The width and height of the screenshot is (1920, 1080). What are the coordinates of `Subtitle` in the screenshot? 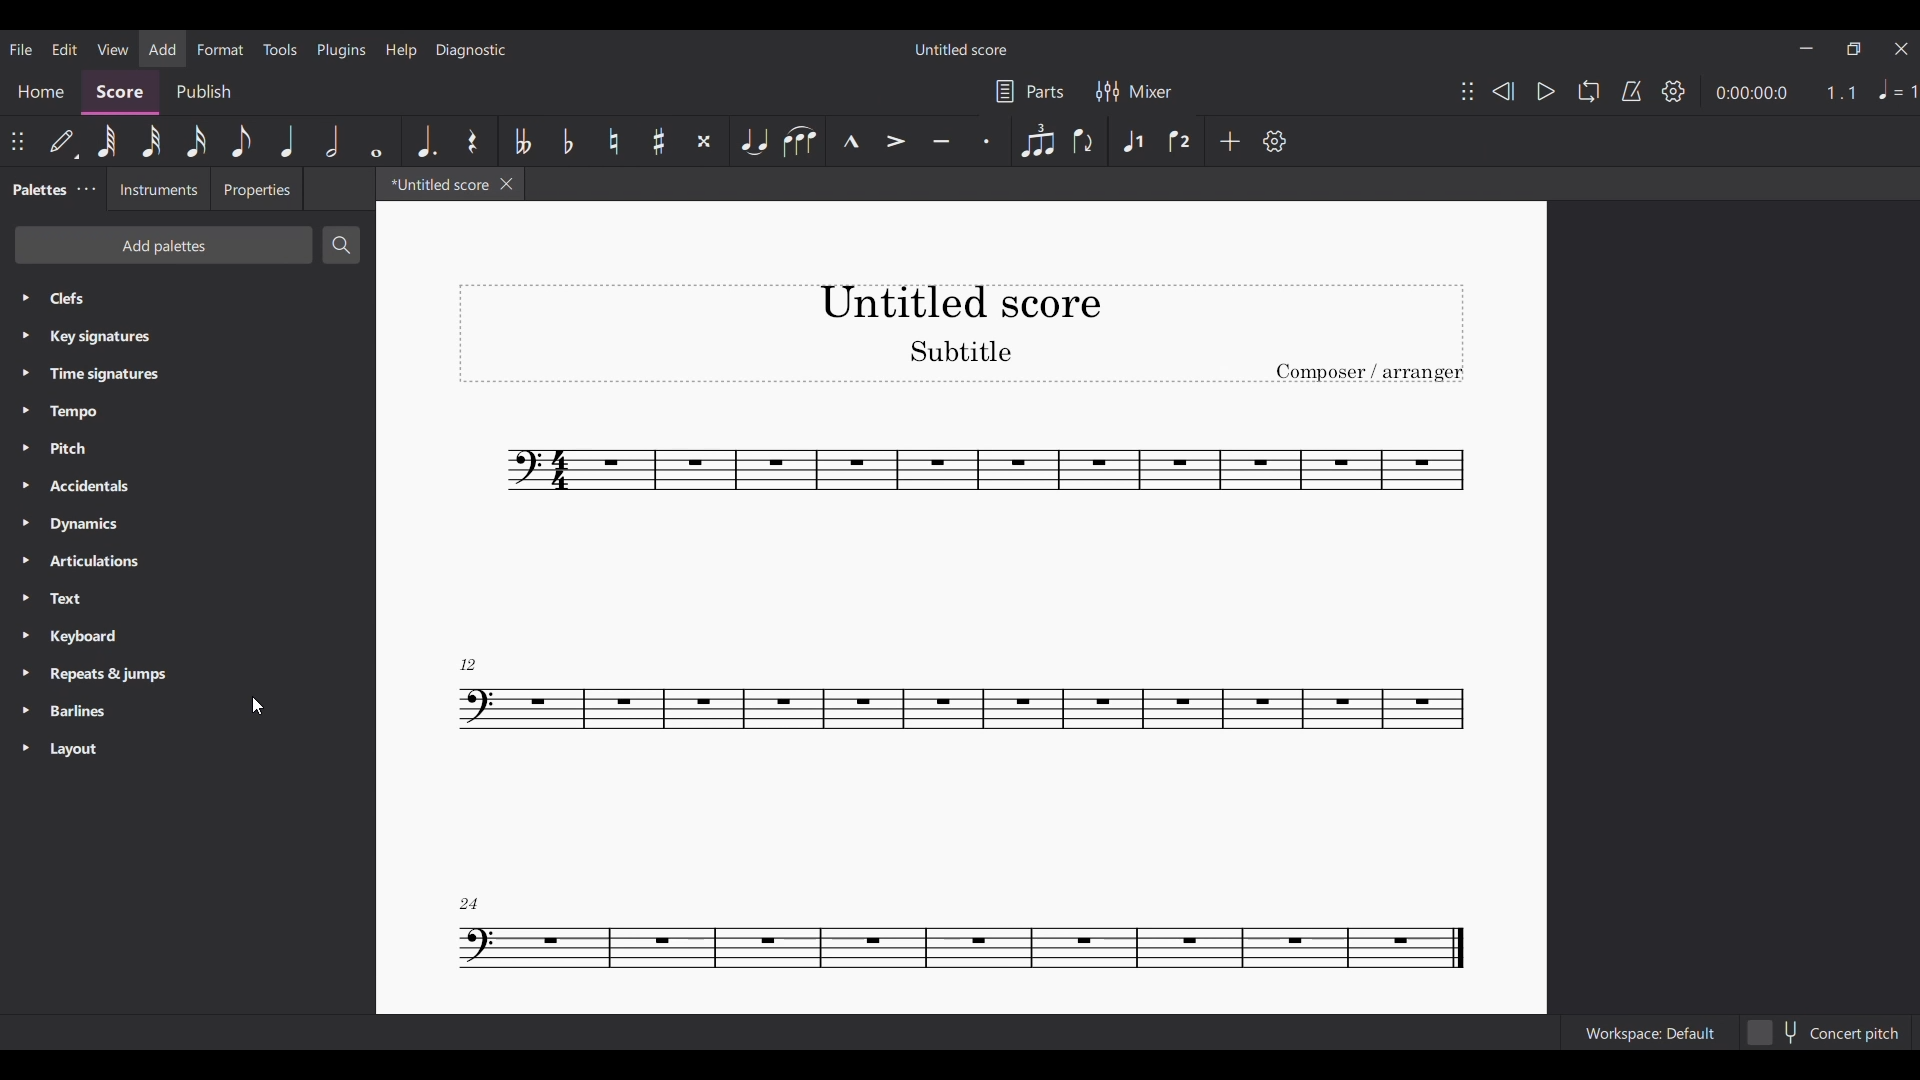 It's located at (962, 349).